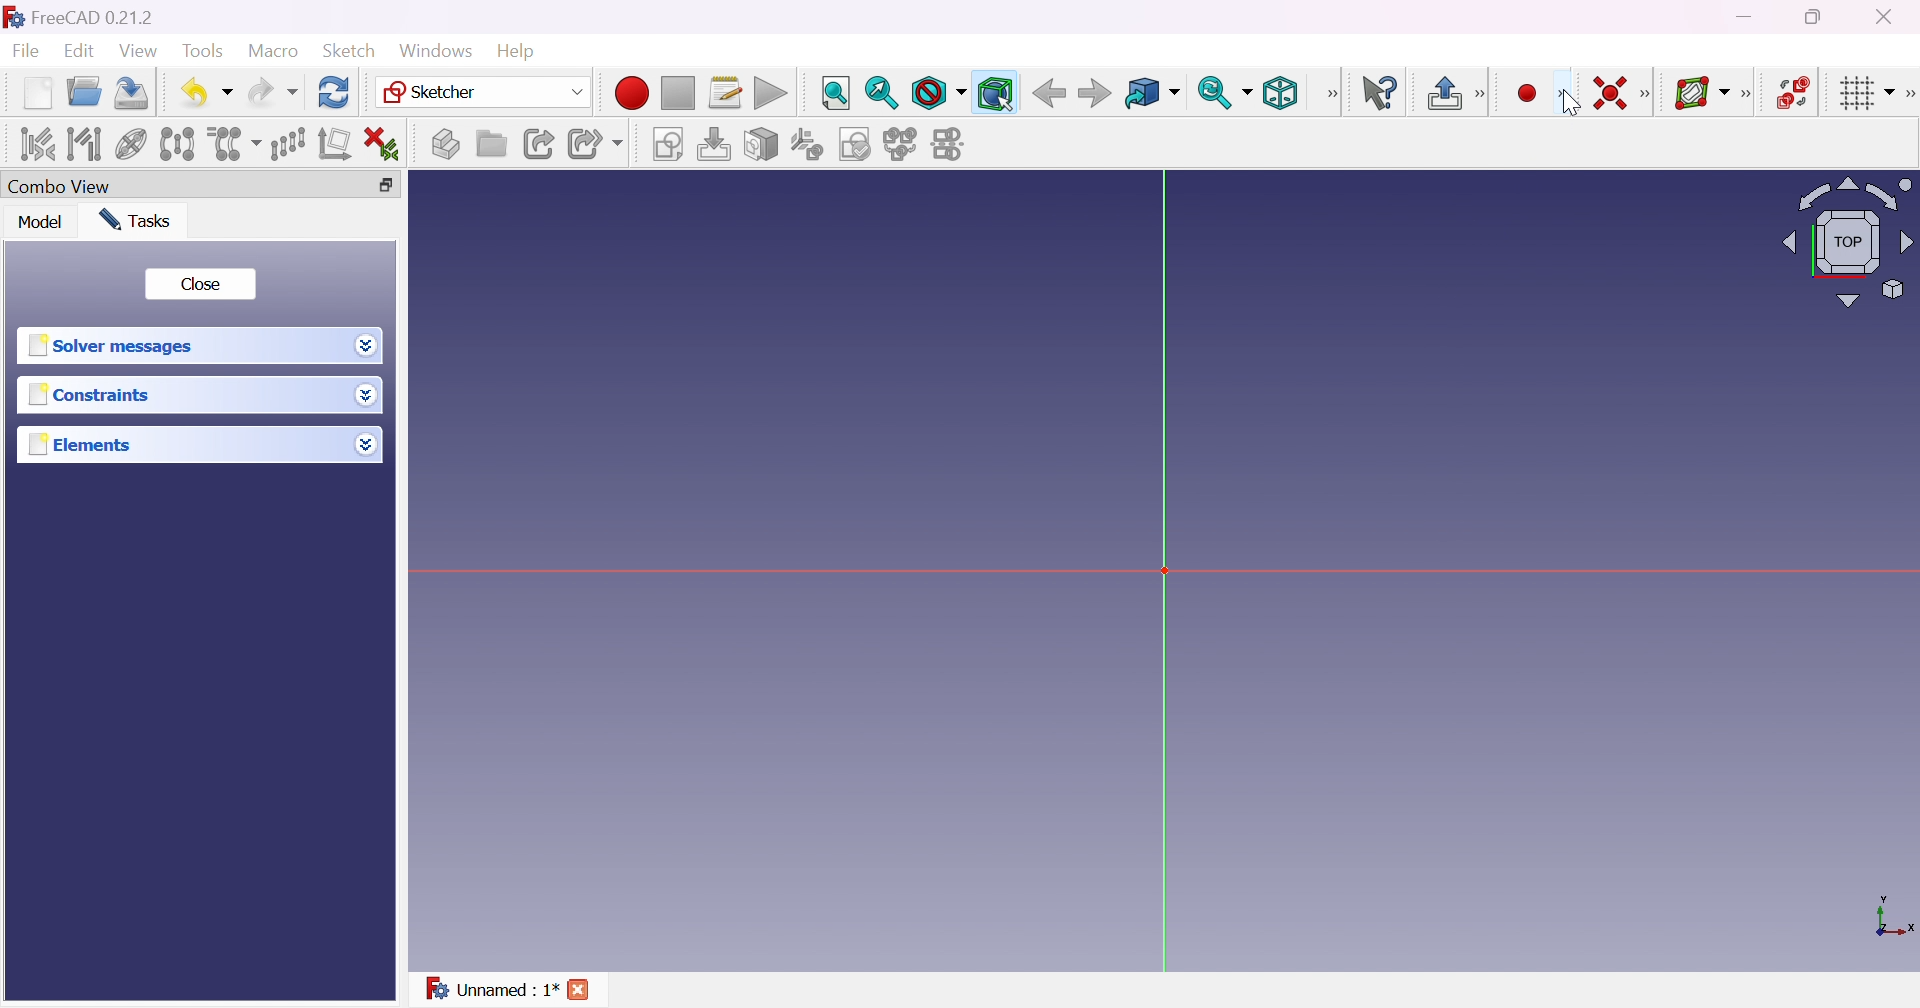  I want to click on Windows, so click(436, 51).